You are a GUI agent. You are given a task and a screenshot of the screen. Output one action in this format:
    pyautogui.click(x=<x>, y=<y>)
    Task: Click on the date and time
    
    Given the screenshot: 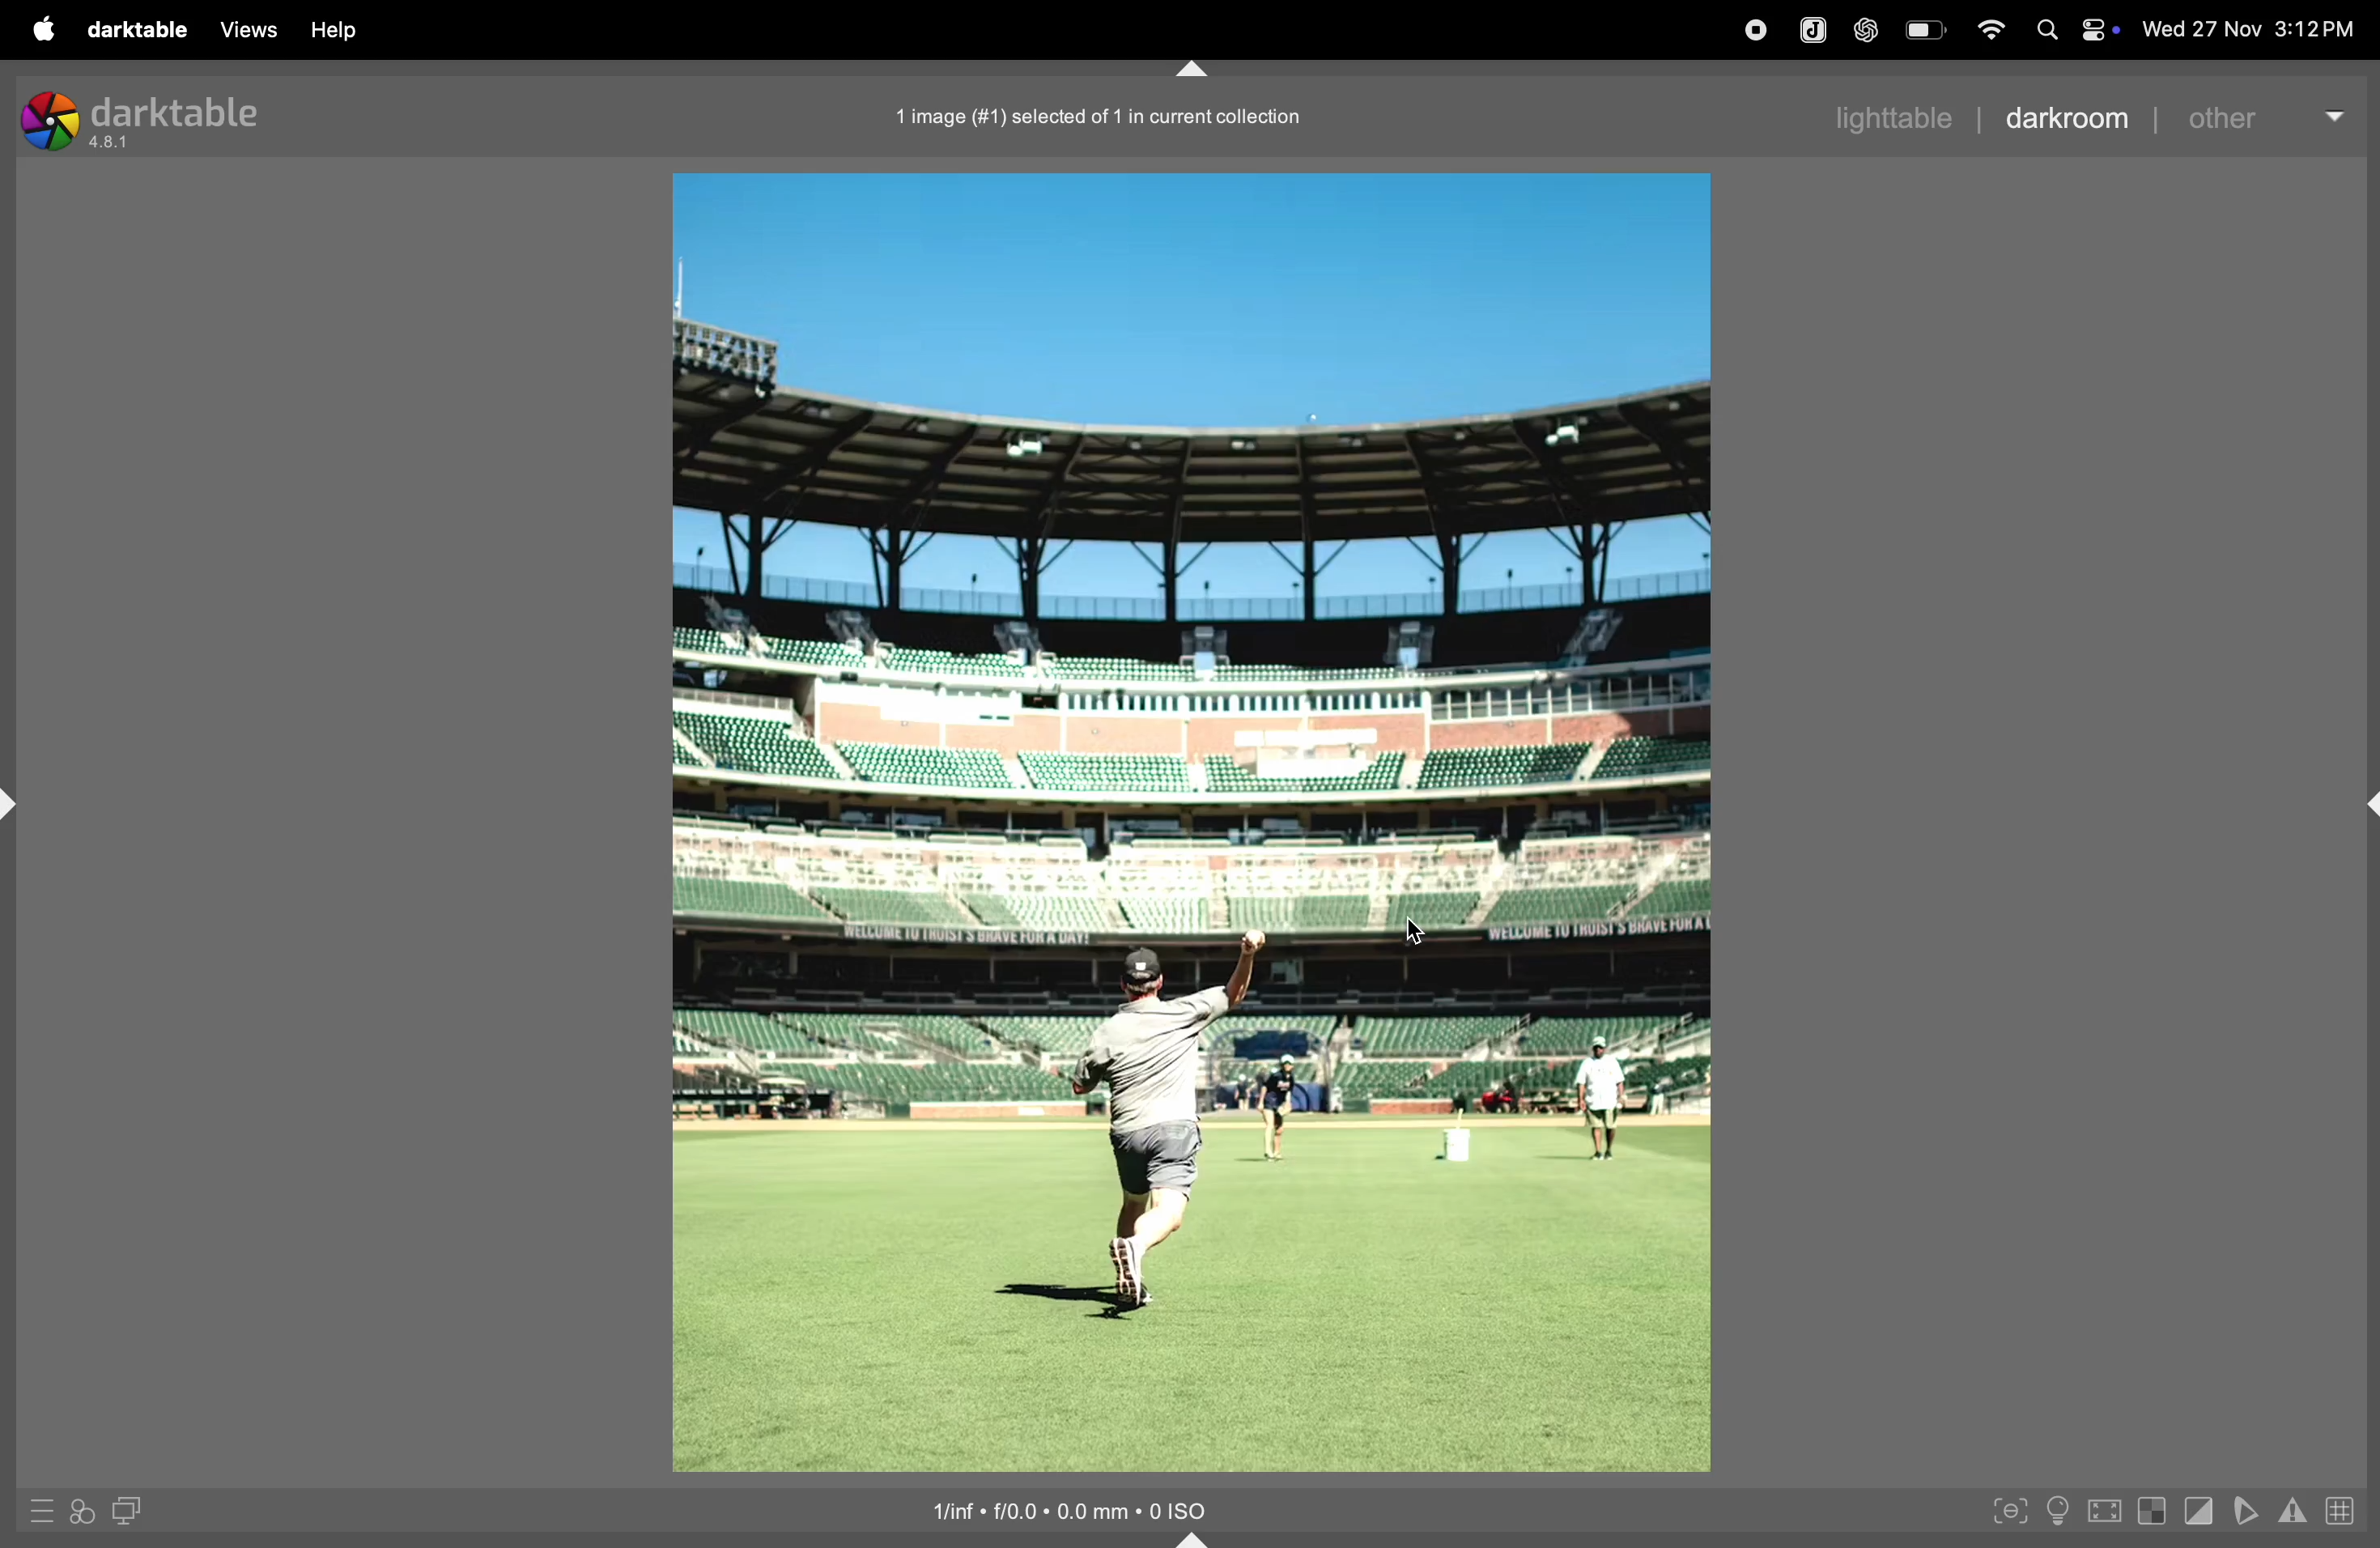 What is the action you would take?
    pyautogui.click(x=2247, y=30)
    